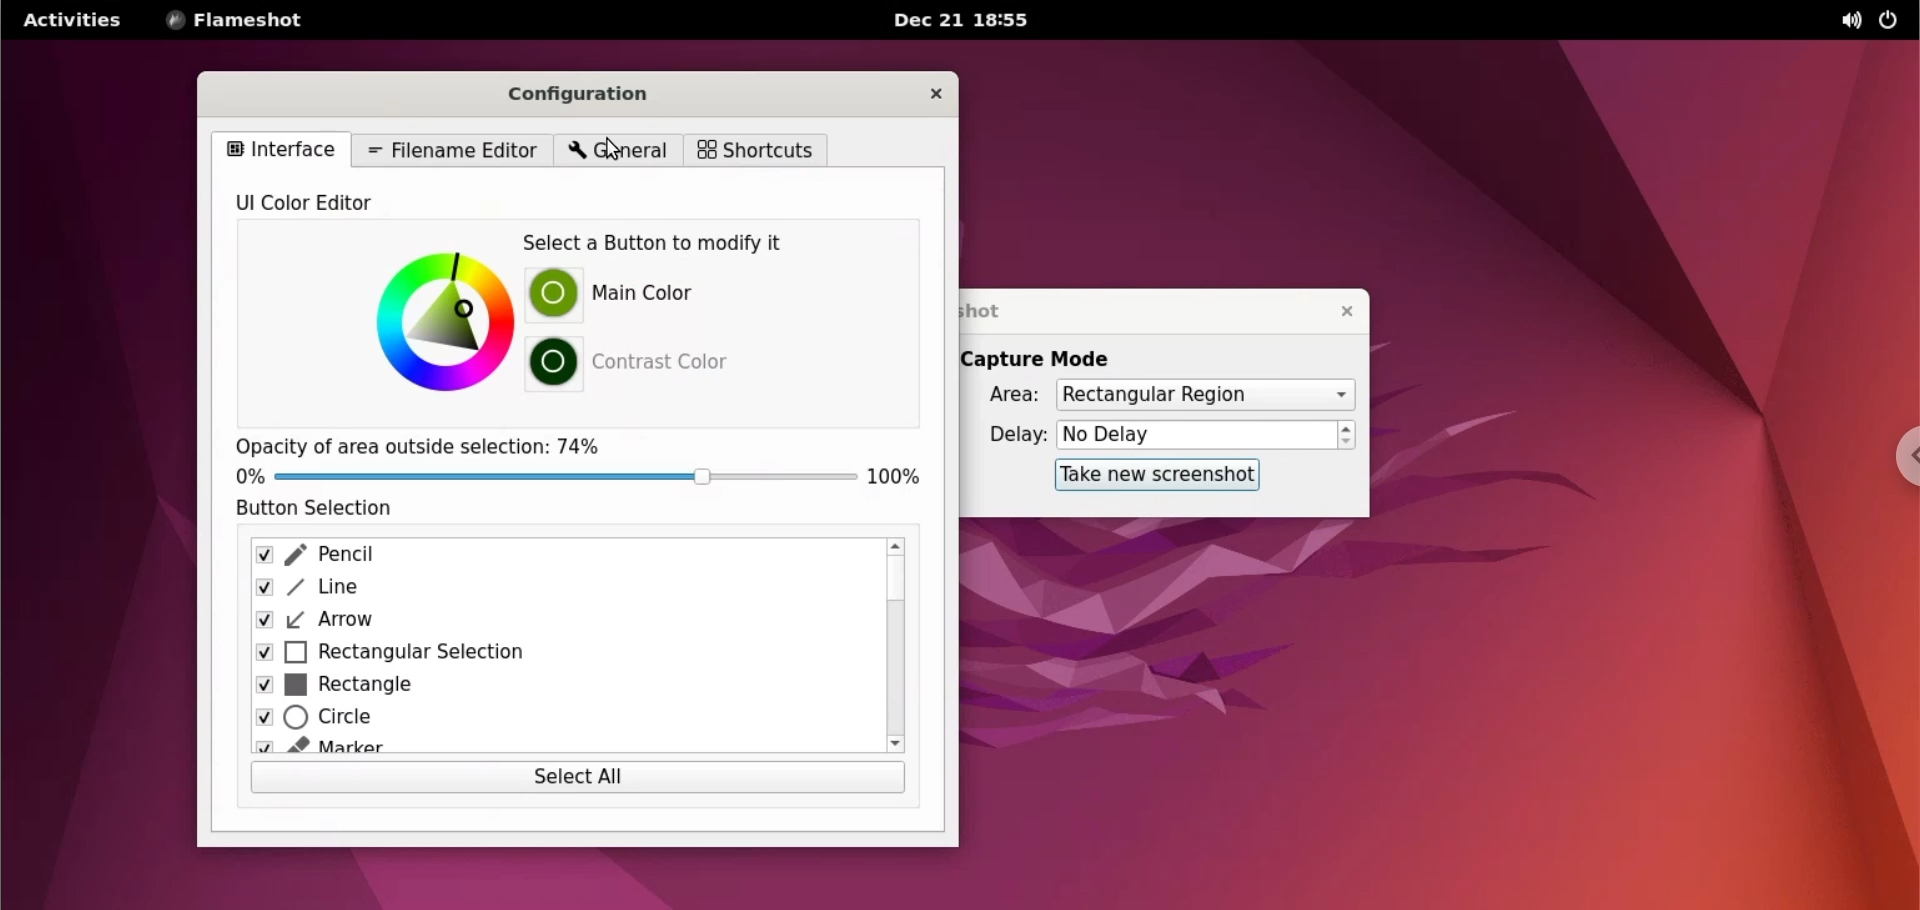  I want to click on capture mode, so click(1042, 359).